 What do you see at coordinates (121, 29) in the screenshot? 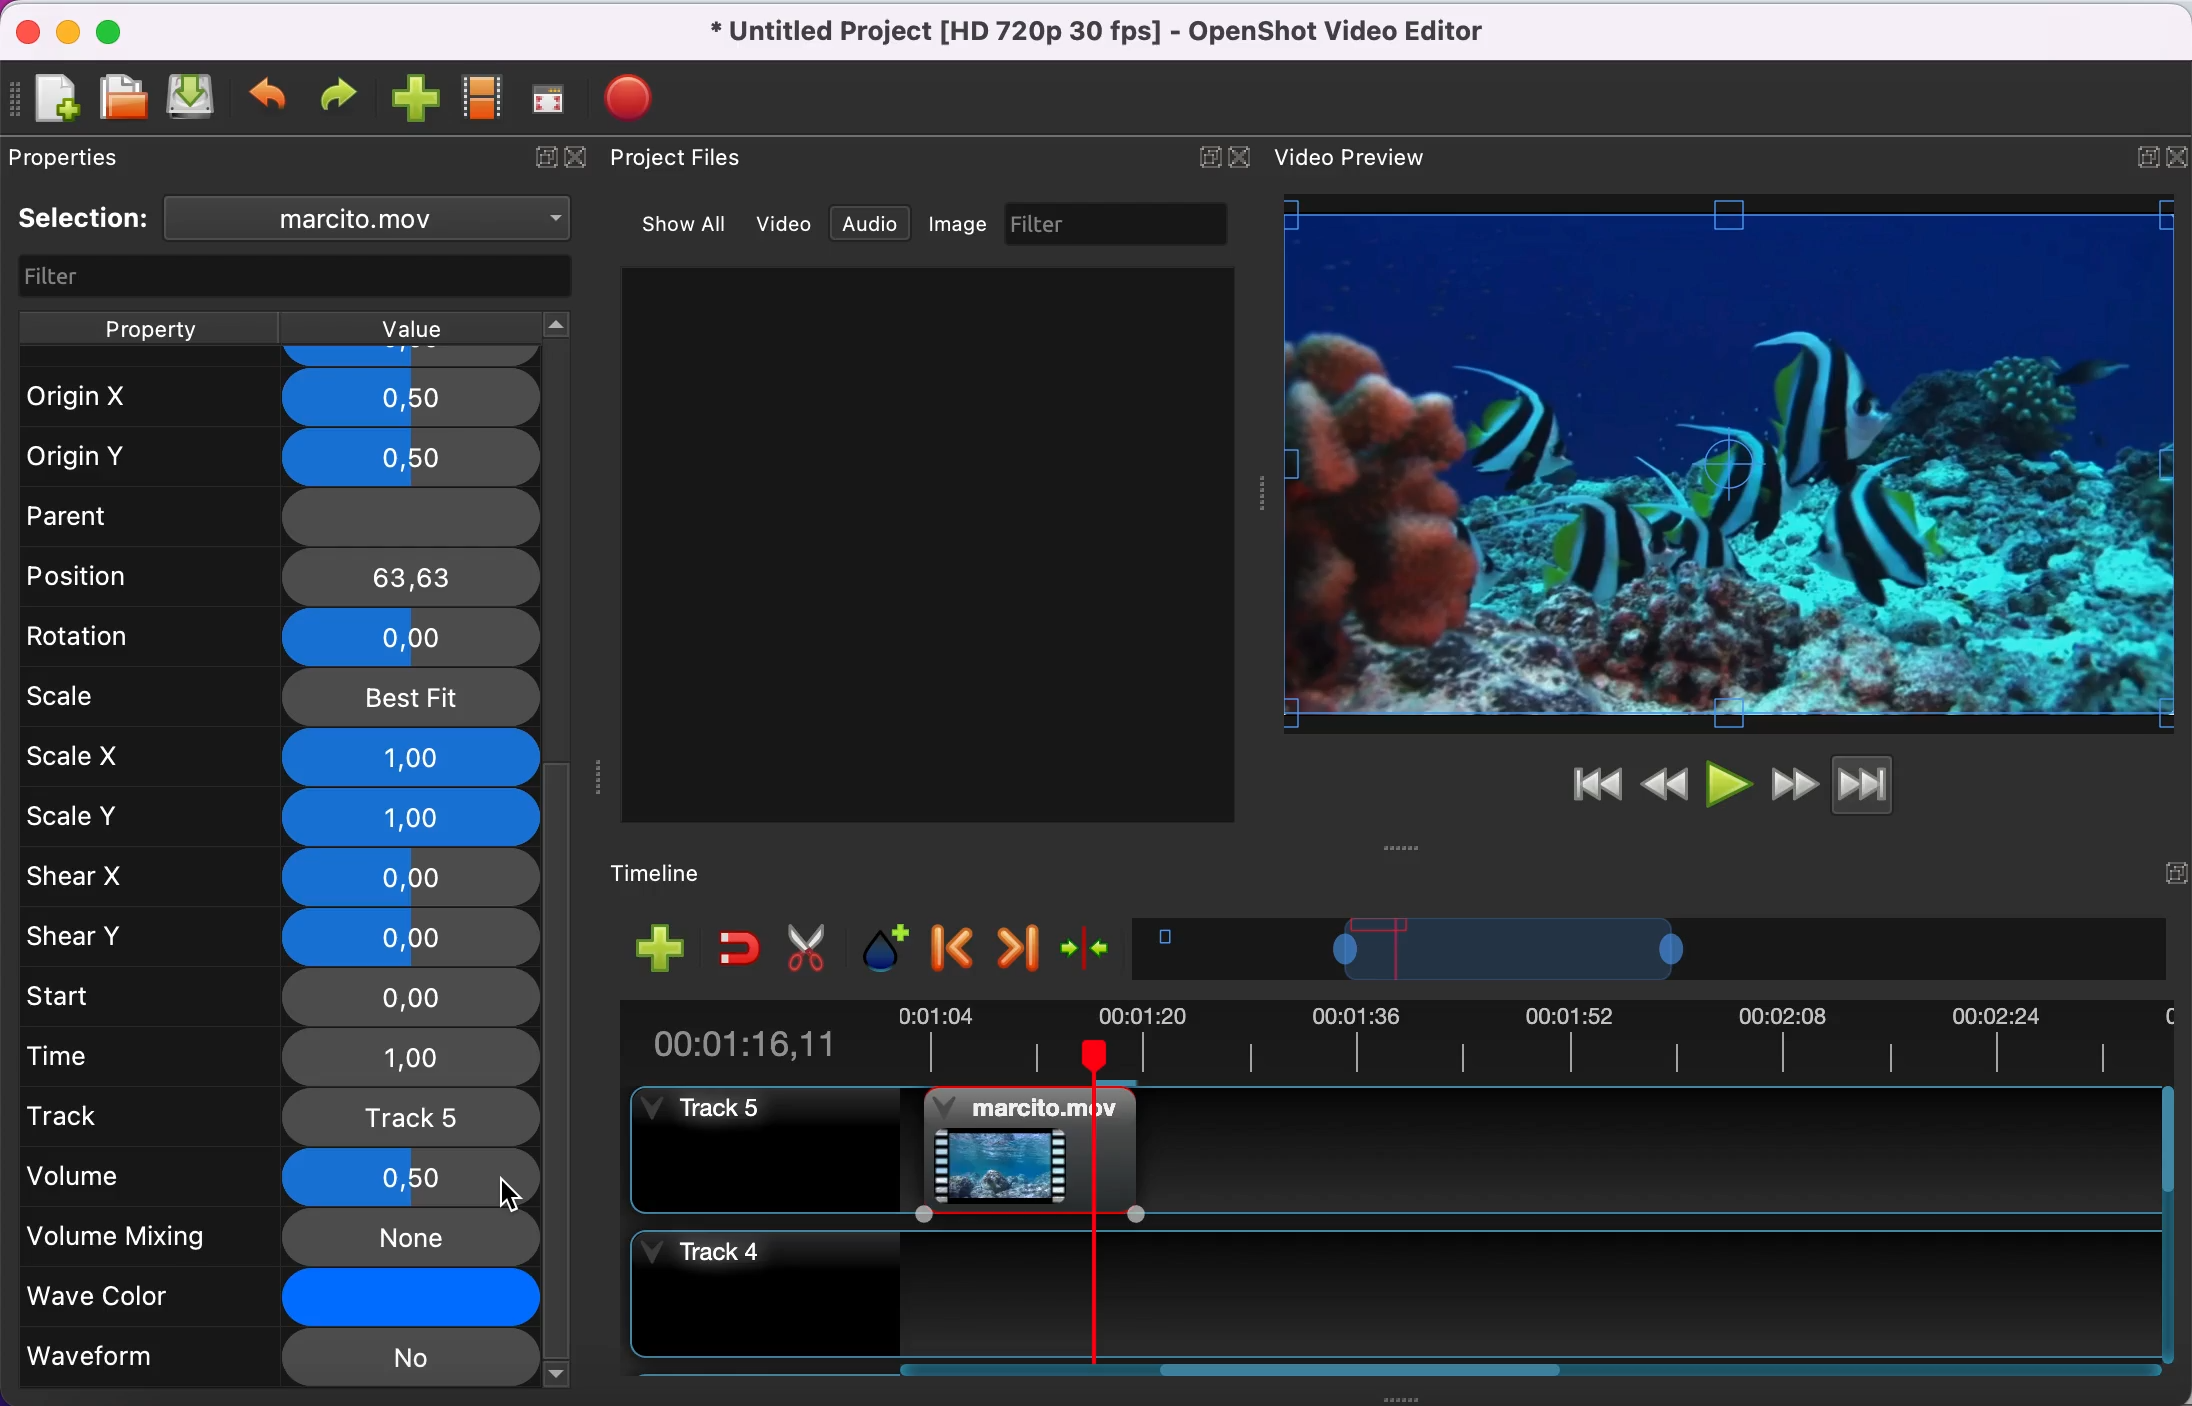
I see `maximize` at bounding box center [121, 29].